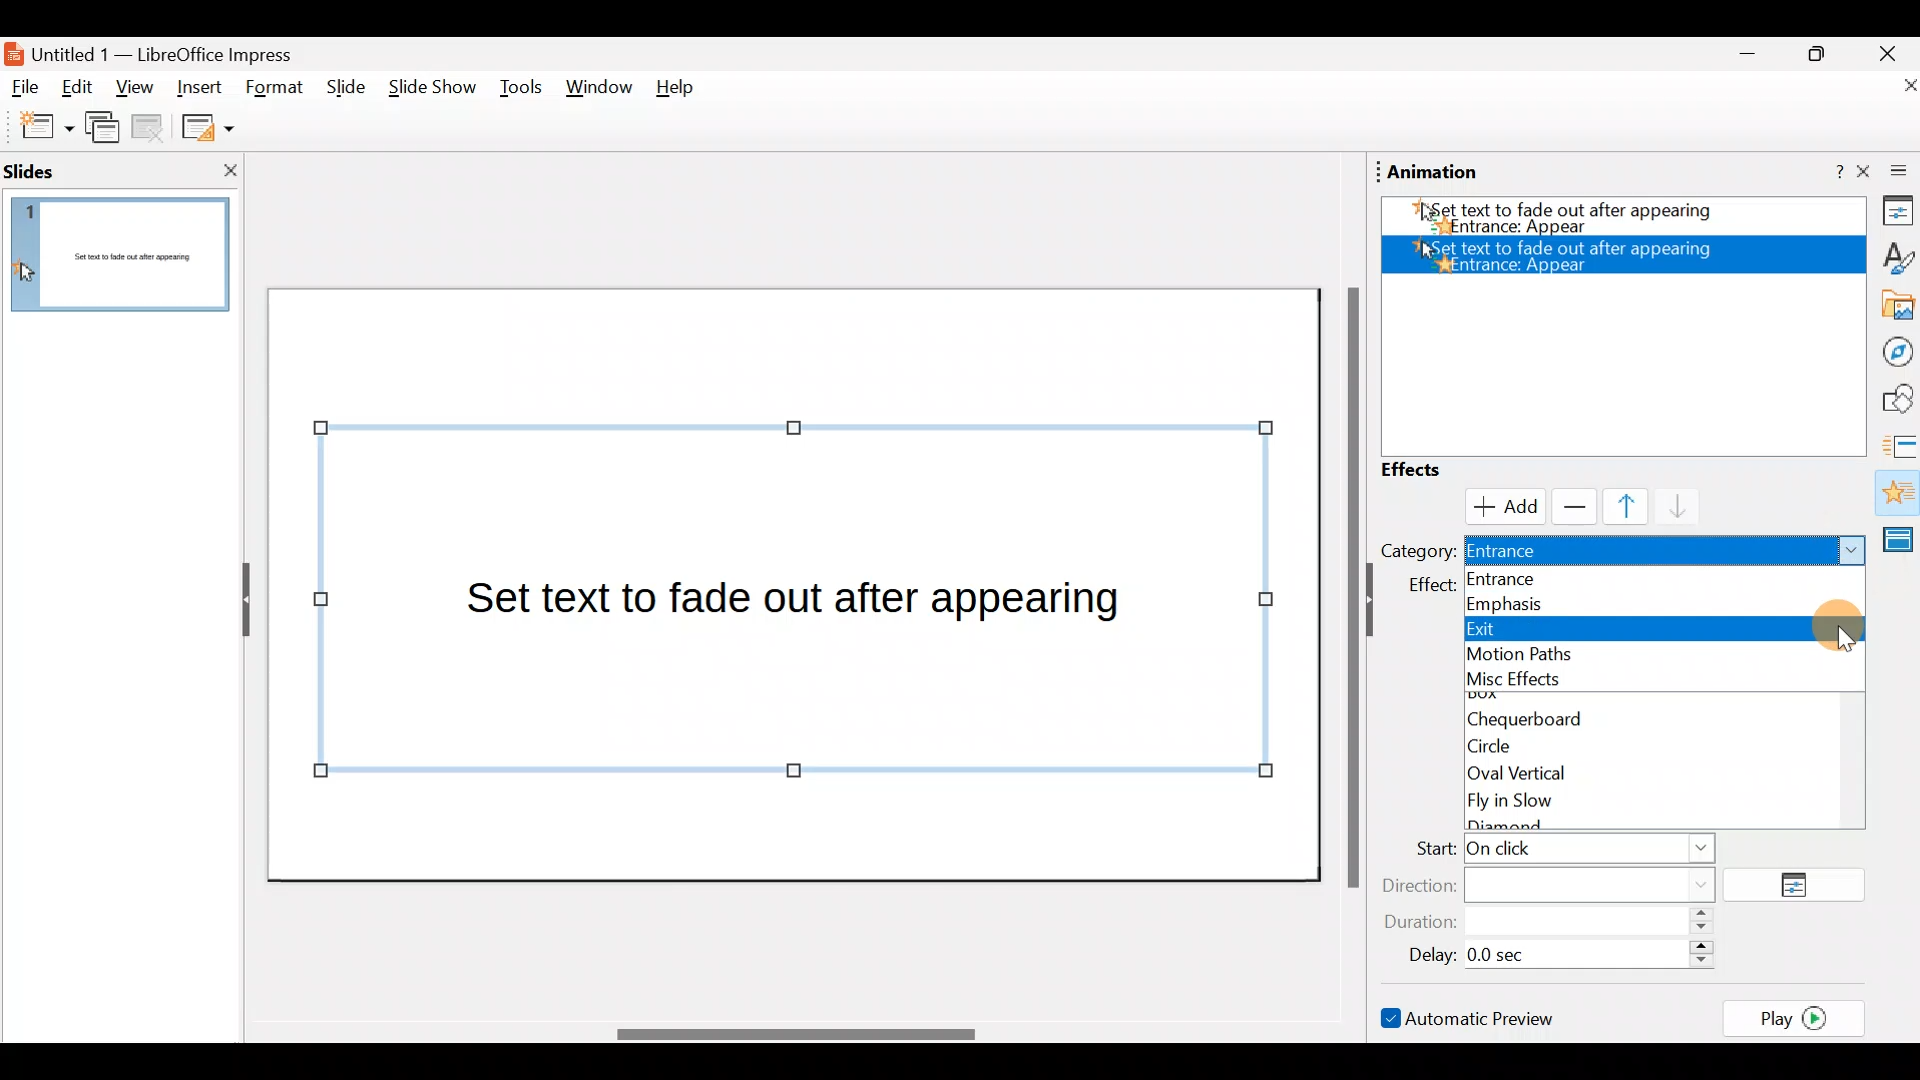 The image size is (1920, 1080). Describe the element at coordinates (134, 93) in the screenshot. I see `View` at that location.